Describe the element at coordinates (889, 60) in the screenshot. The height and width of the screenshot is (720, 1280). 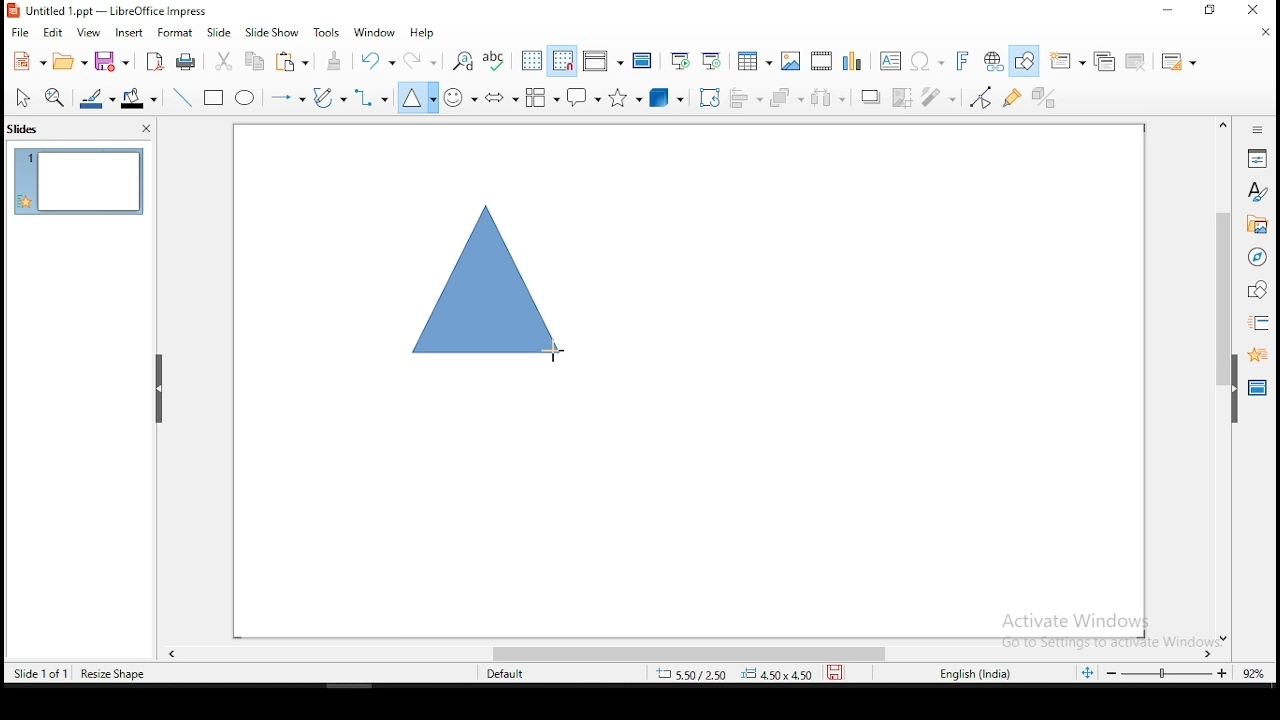
I see `text box` at that location.